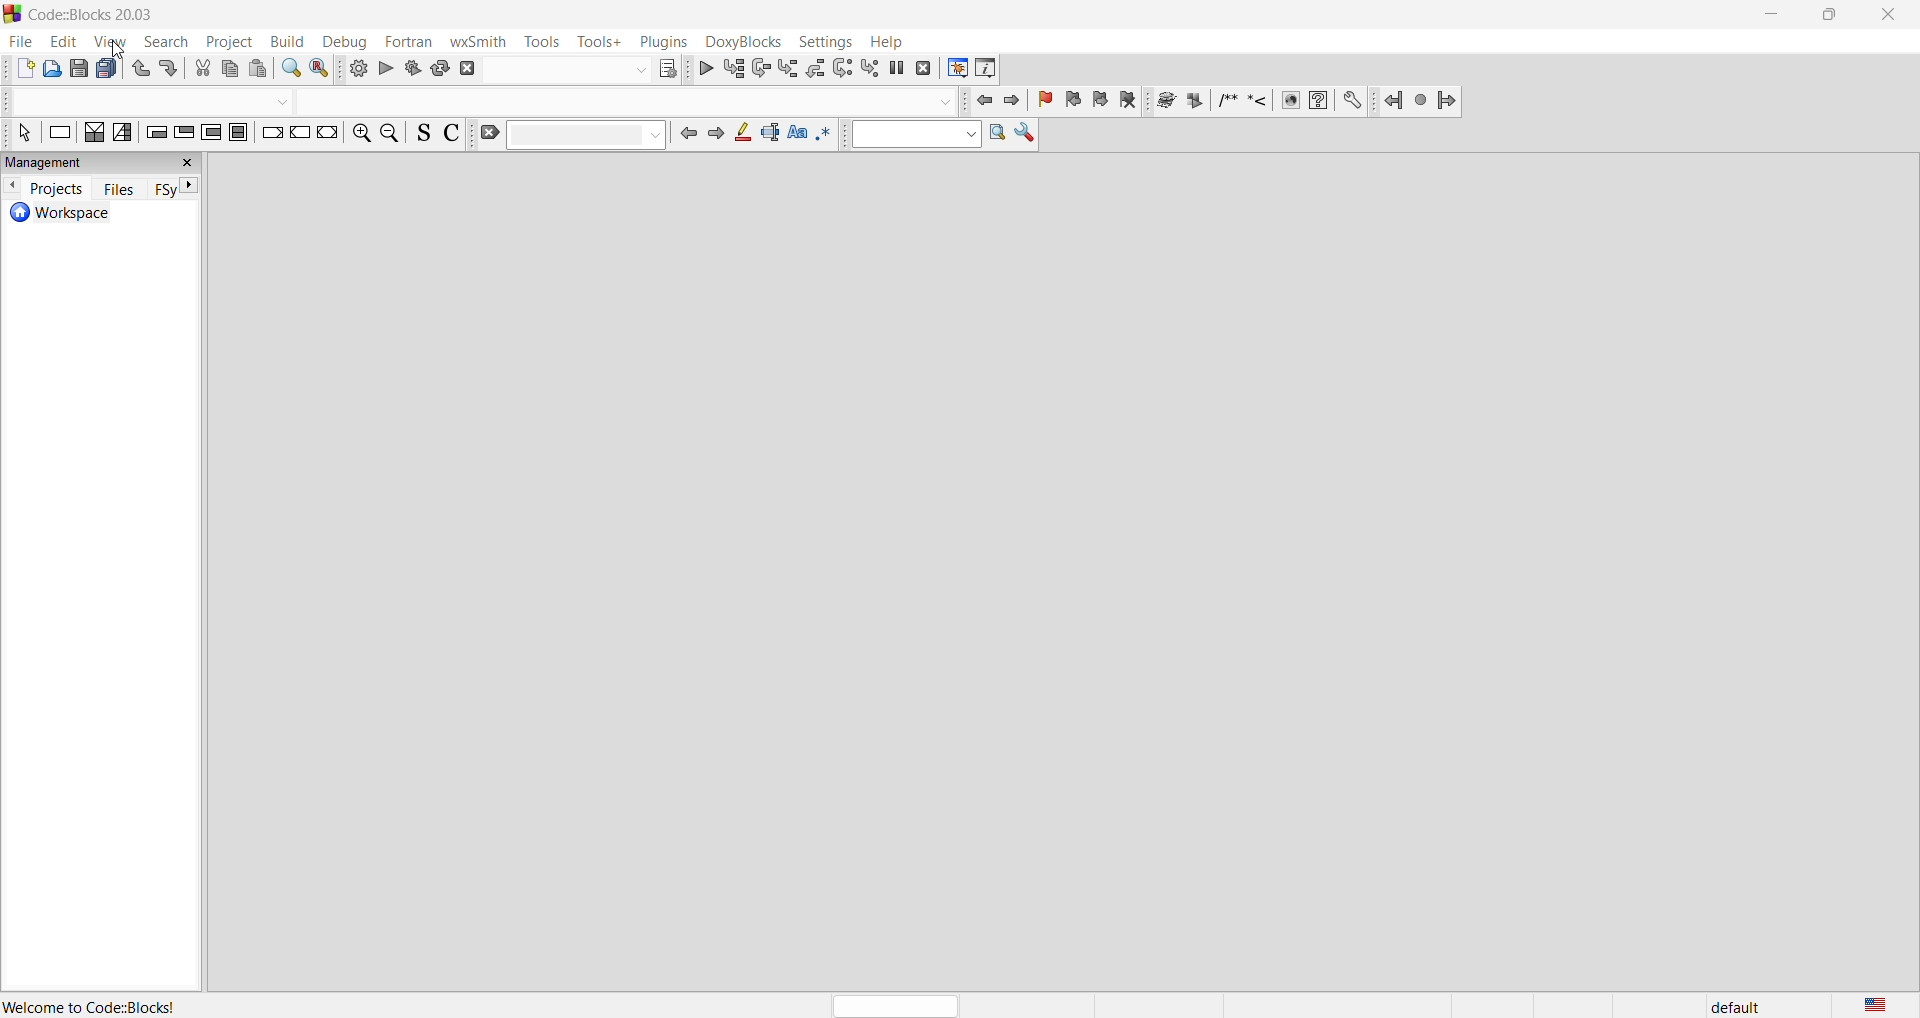  Describe the element at coordinates (815, 70) in the screenshot. I see `step out` at that location.